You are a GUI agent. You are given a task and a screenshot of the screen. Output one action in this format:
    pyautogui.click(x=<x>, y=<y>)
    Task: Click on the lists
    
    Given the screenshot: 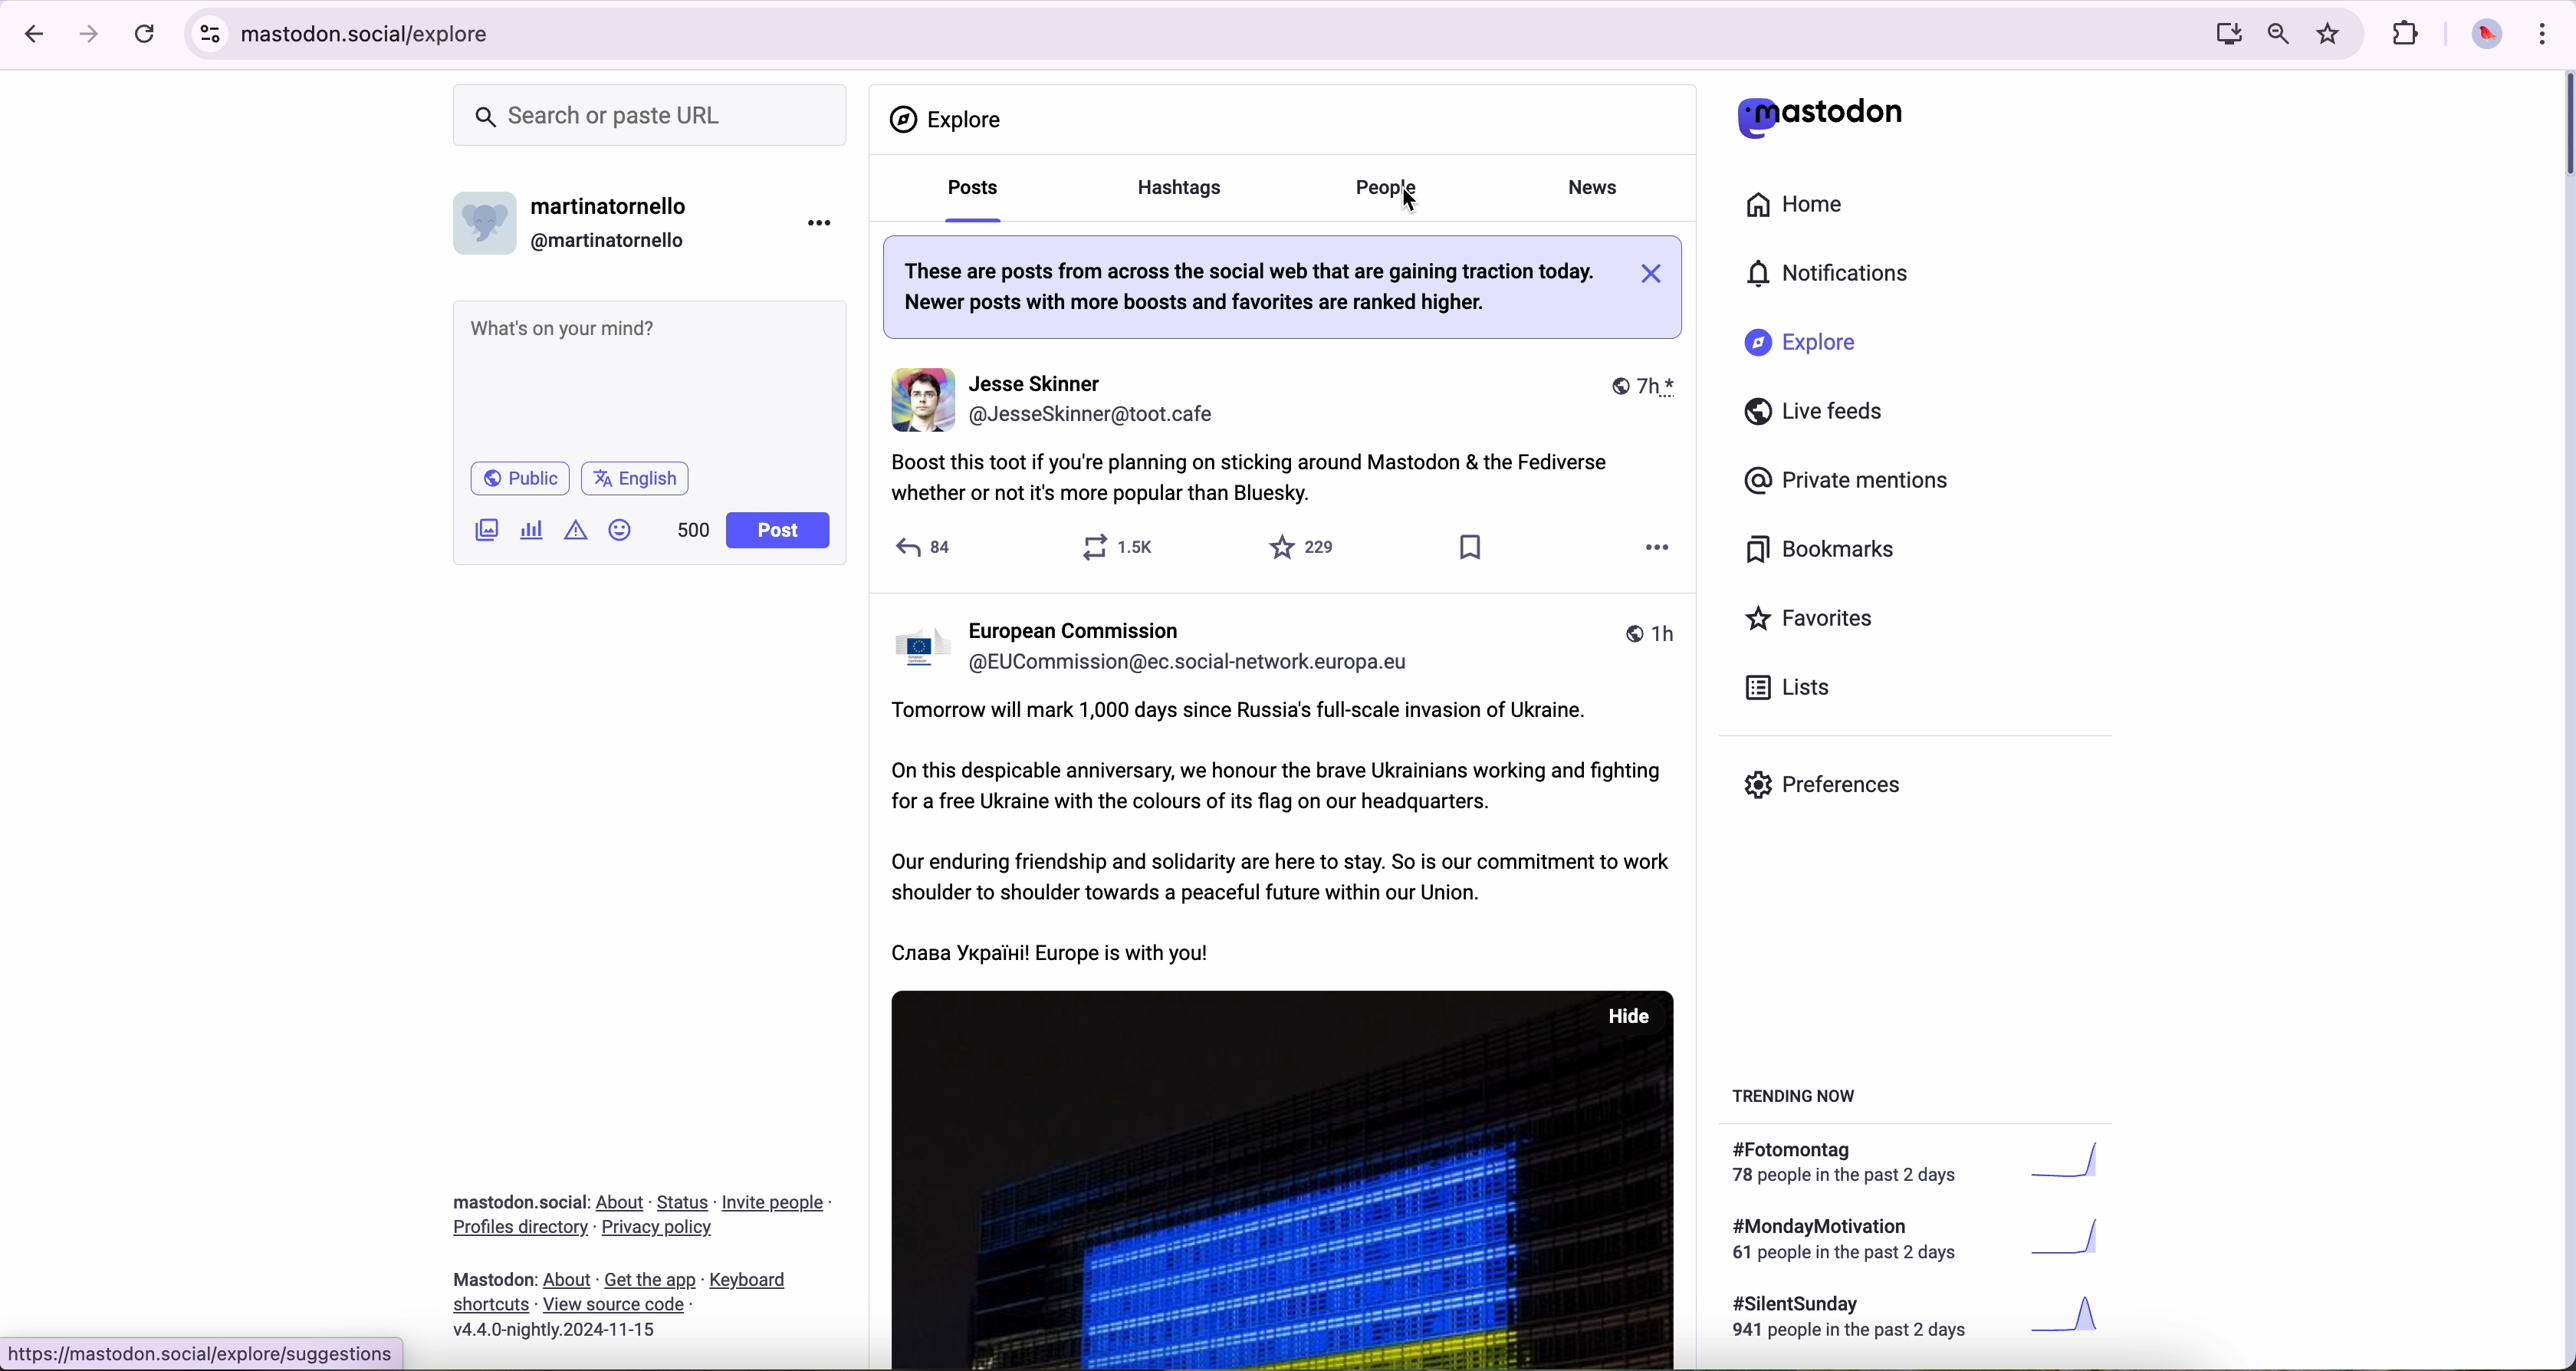 What is the action you would take?
    pyautogui.click(x=1780, y=687)
    